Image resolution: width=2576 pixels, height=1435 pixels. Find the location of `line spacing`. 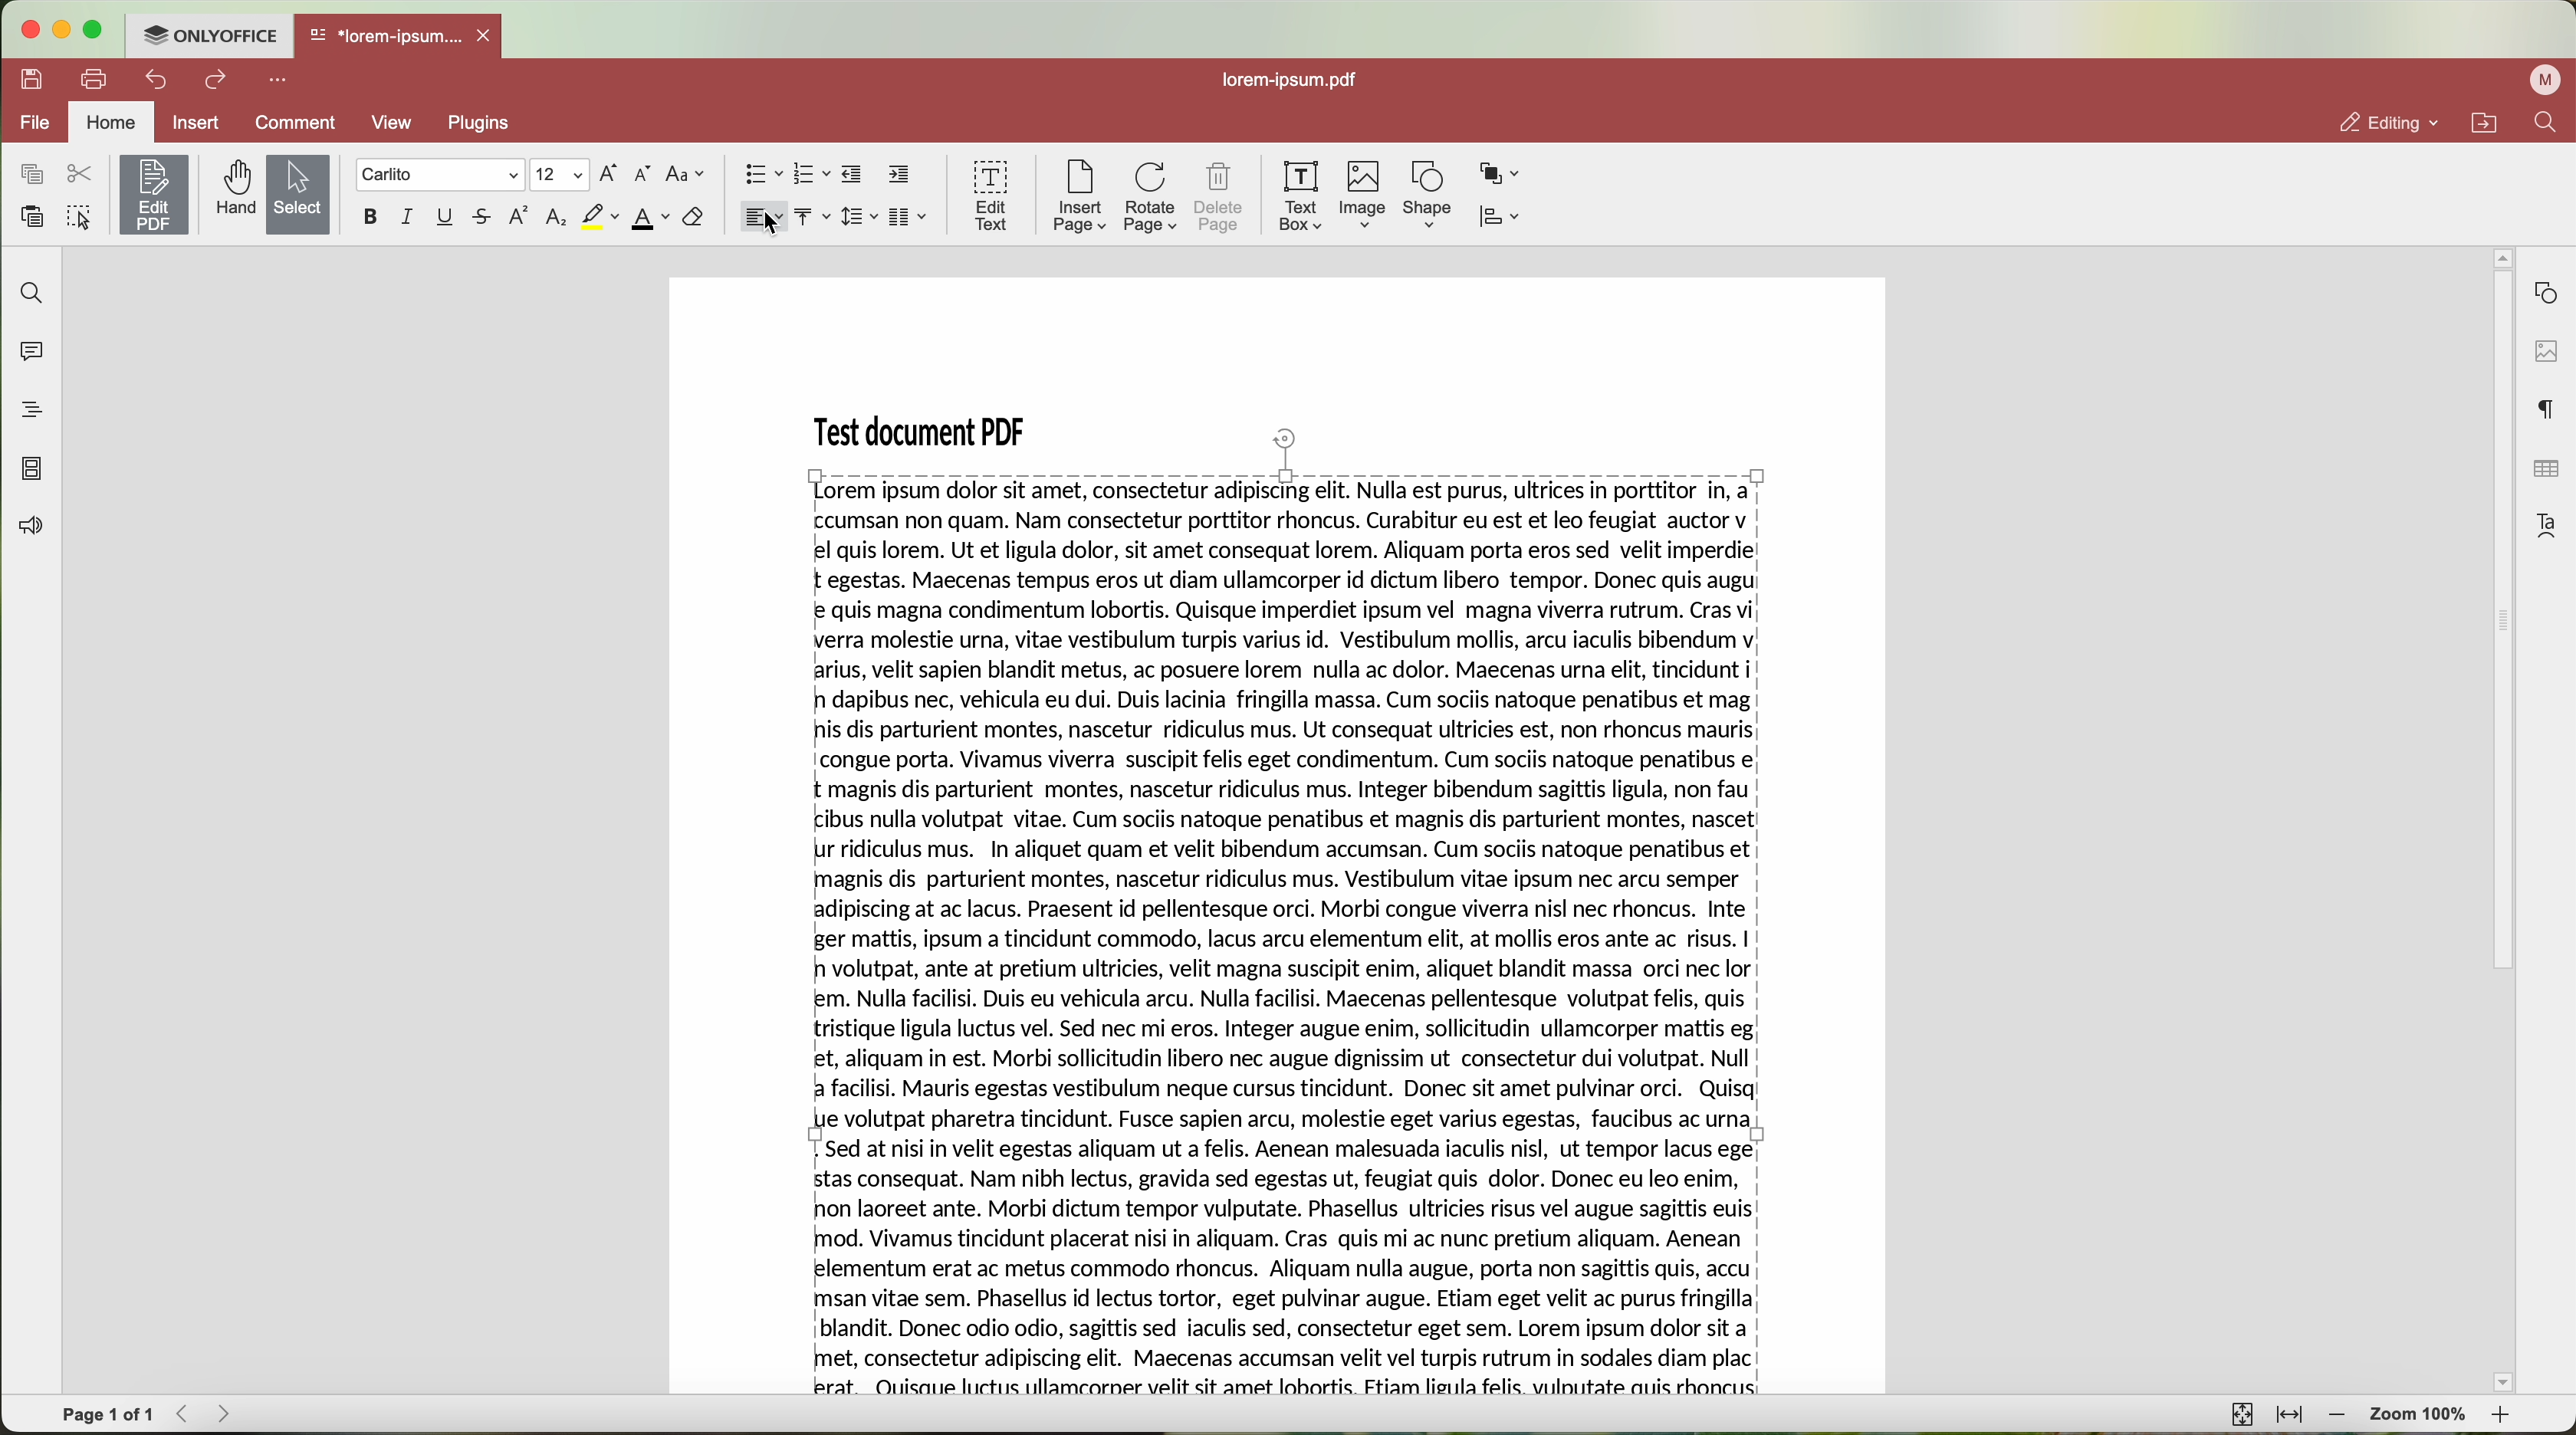

line spacing is located at coordinates (859, 217).